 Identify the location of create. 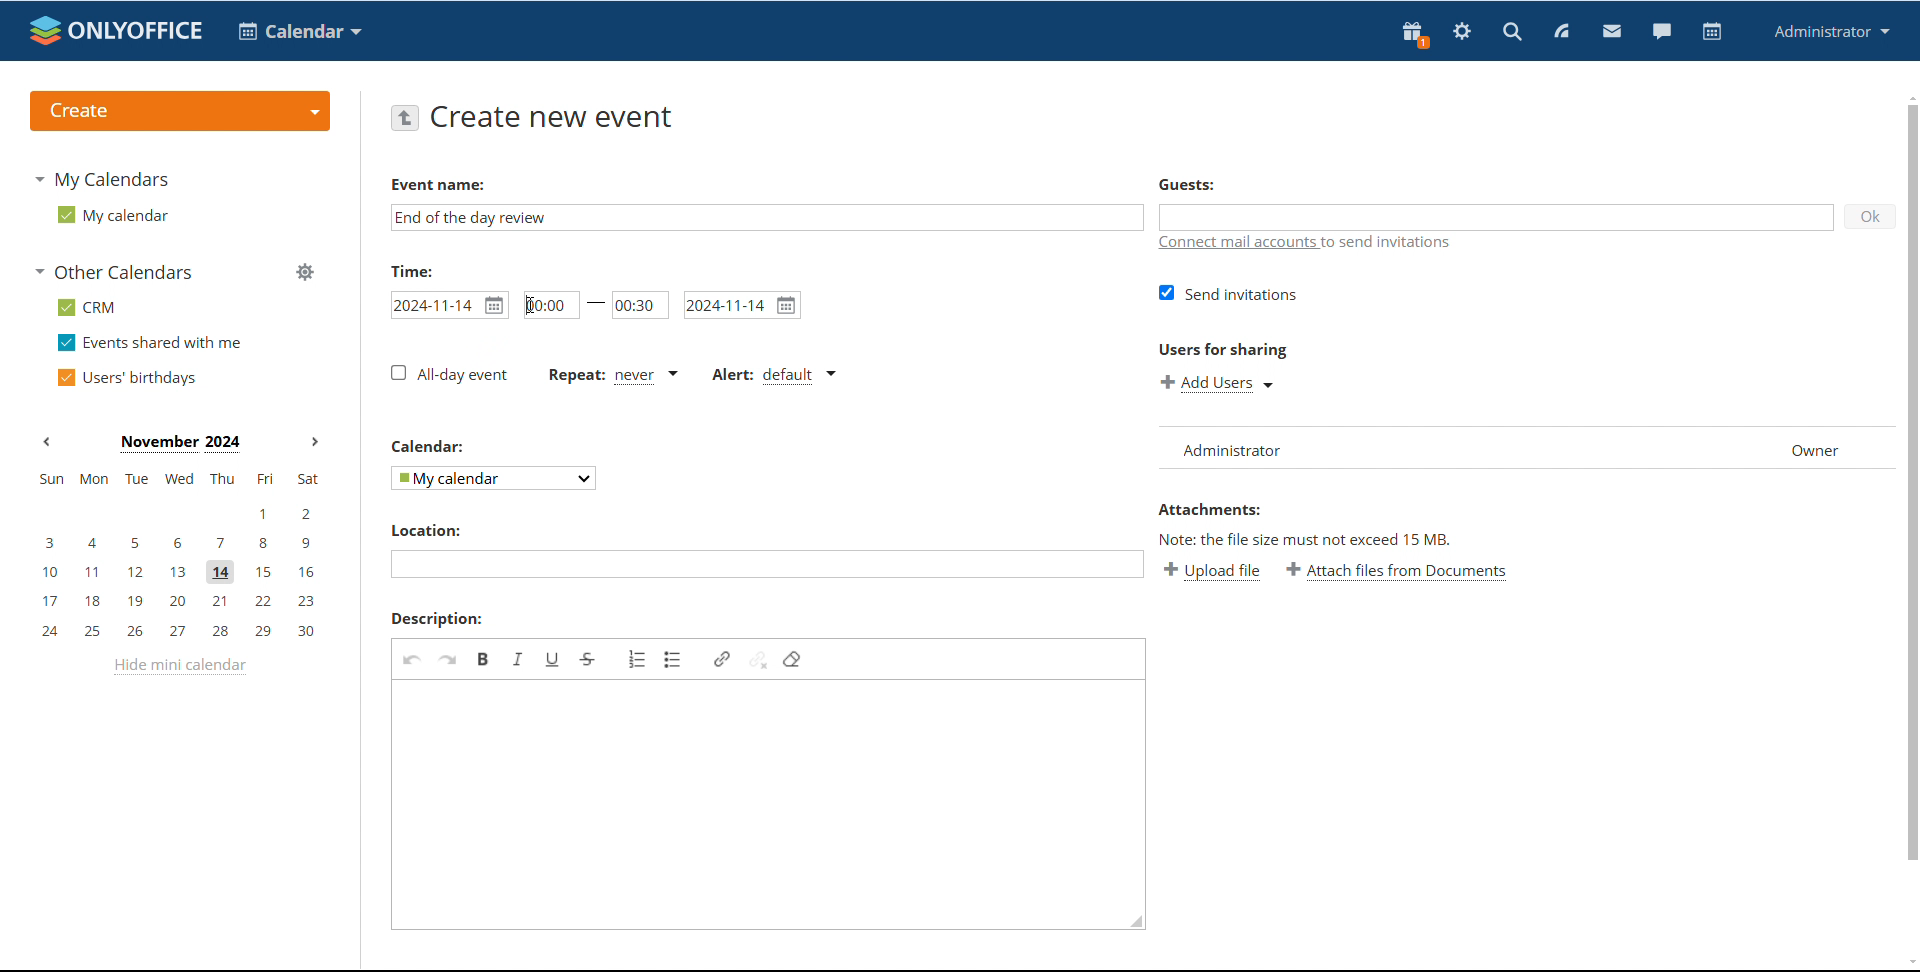
(180, 112).